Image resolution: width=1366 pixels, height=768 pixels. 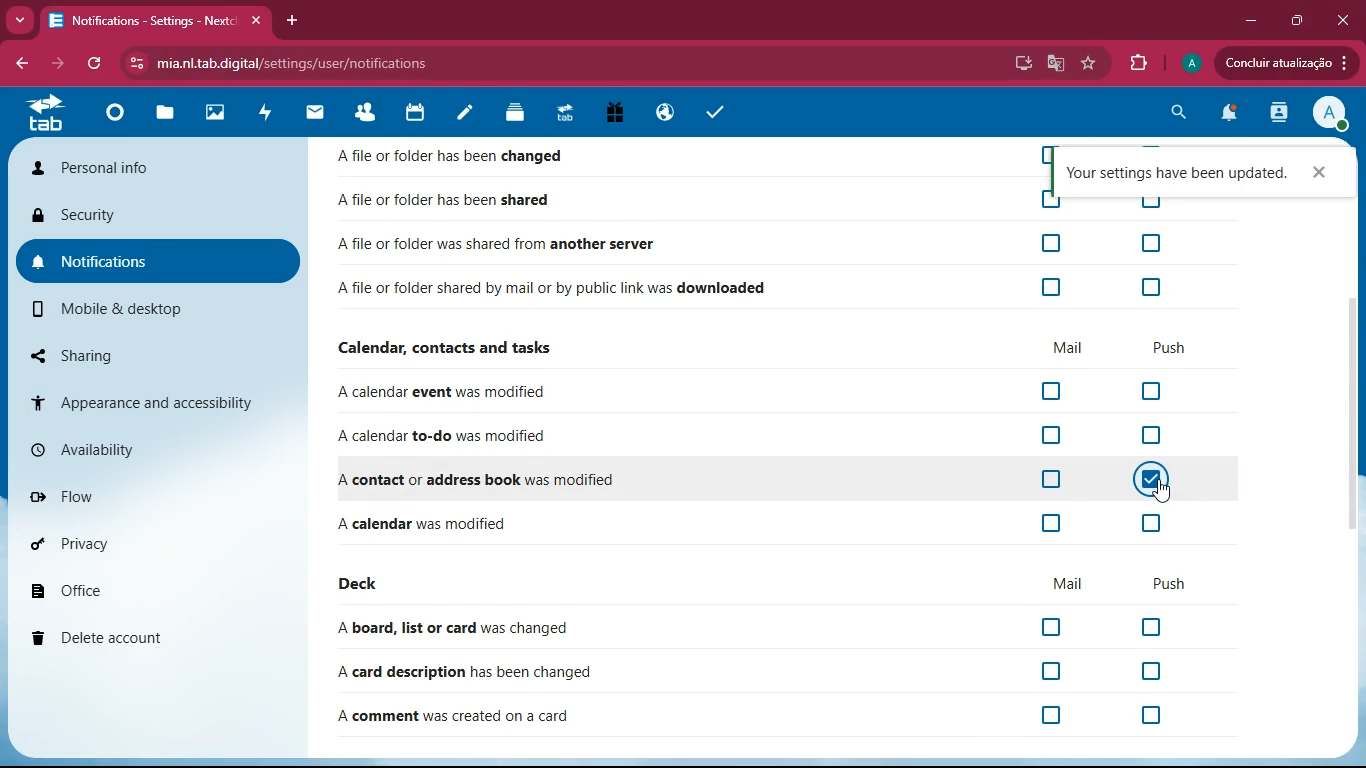 What do you see at coordinates (447, 437) in the screenshot?
I see `A calendar to-do was modified` at bounding box center [447, 437].